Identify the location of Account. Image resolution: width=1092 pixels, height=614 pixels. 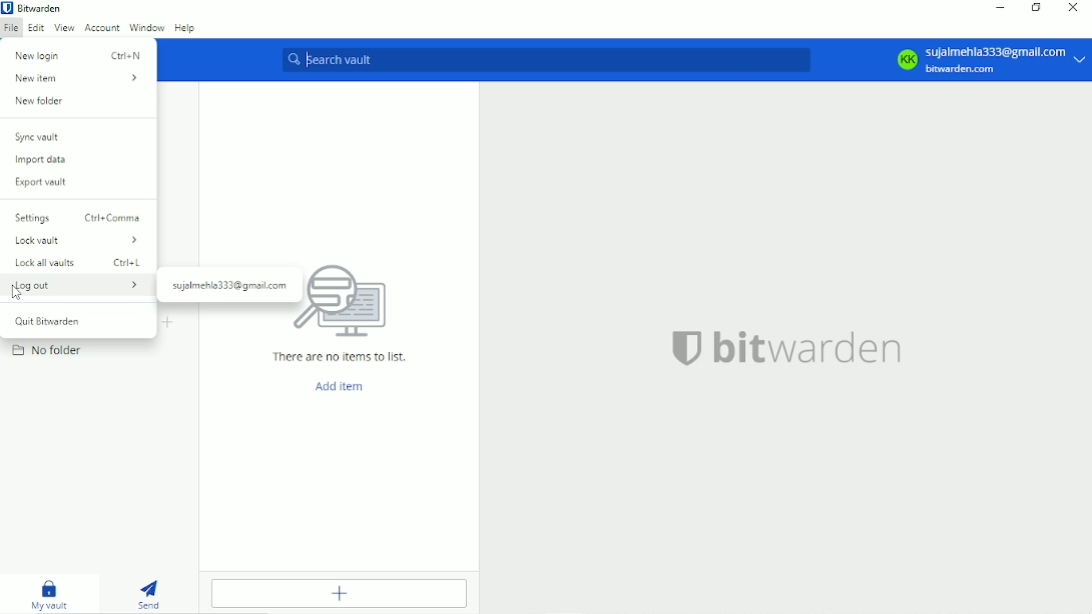
(100, 27).